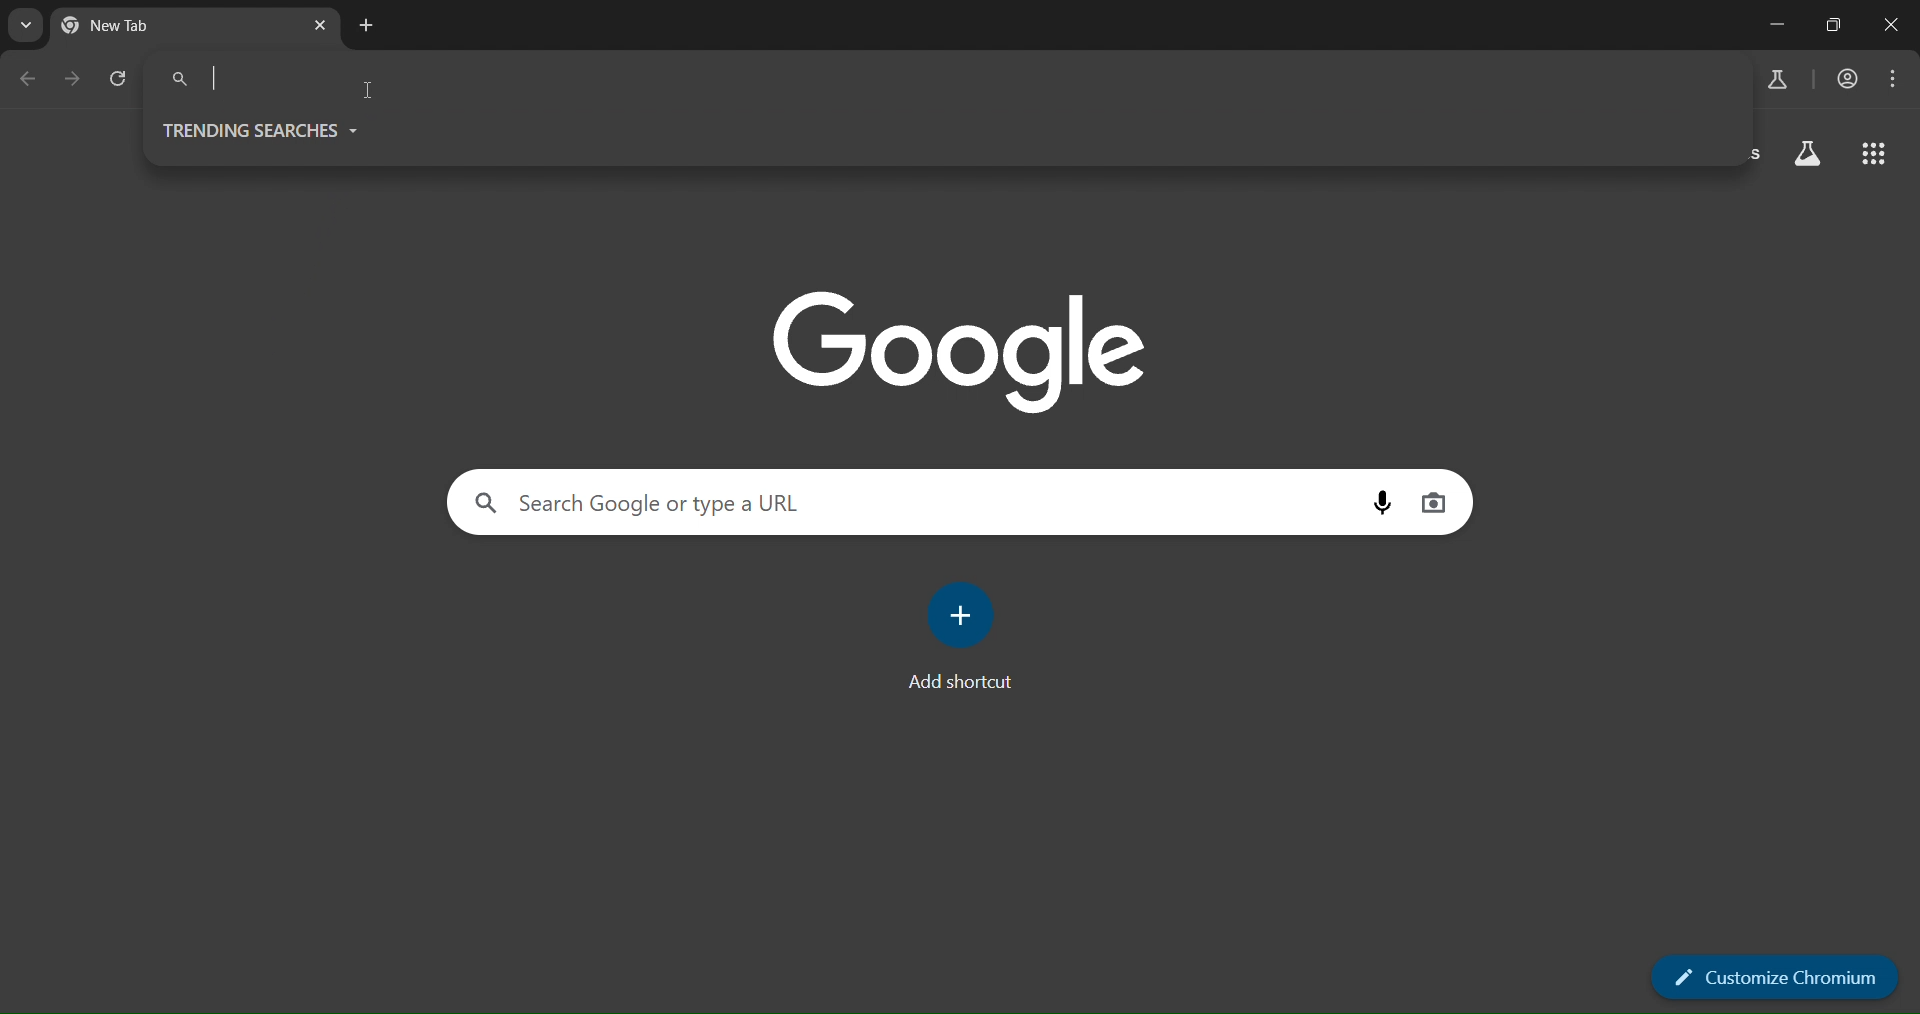  Describe the element at coordinates (971, 640) in the screenshot. I see `add shortcut` at that location.